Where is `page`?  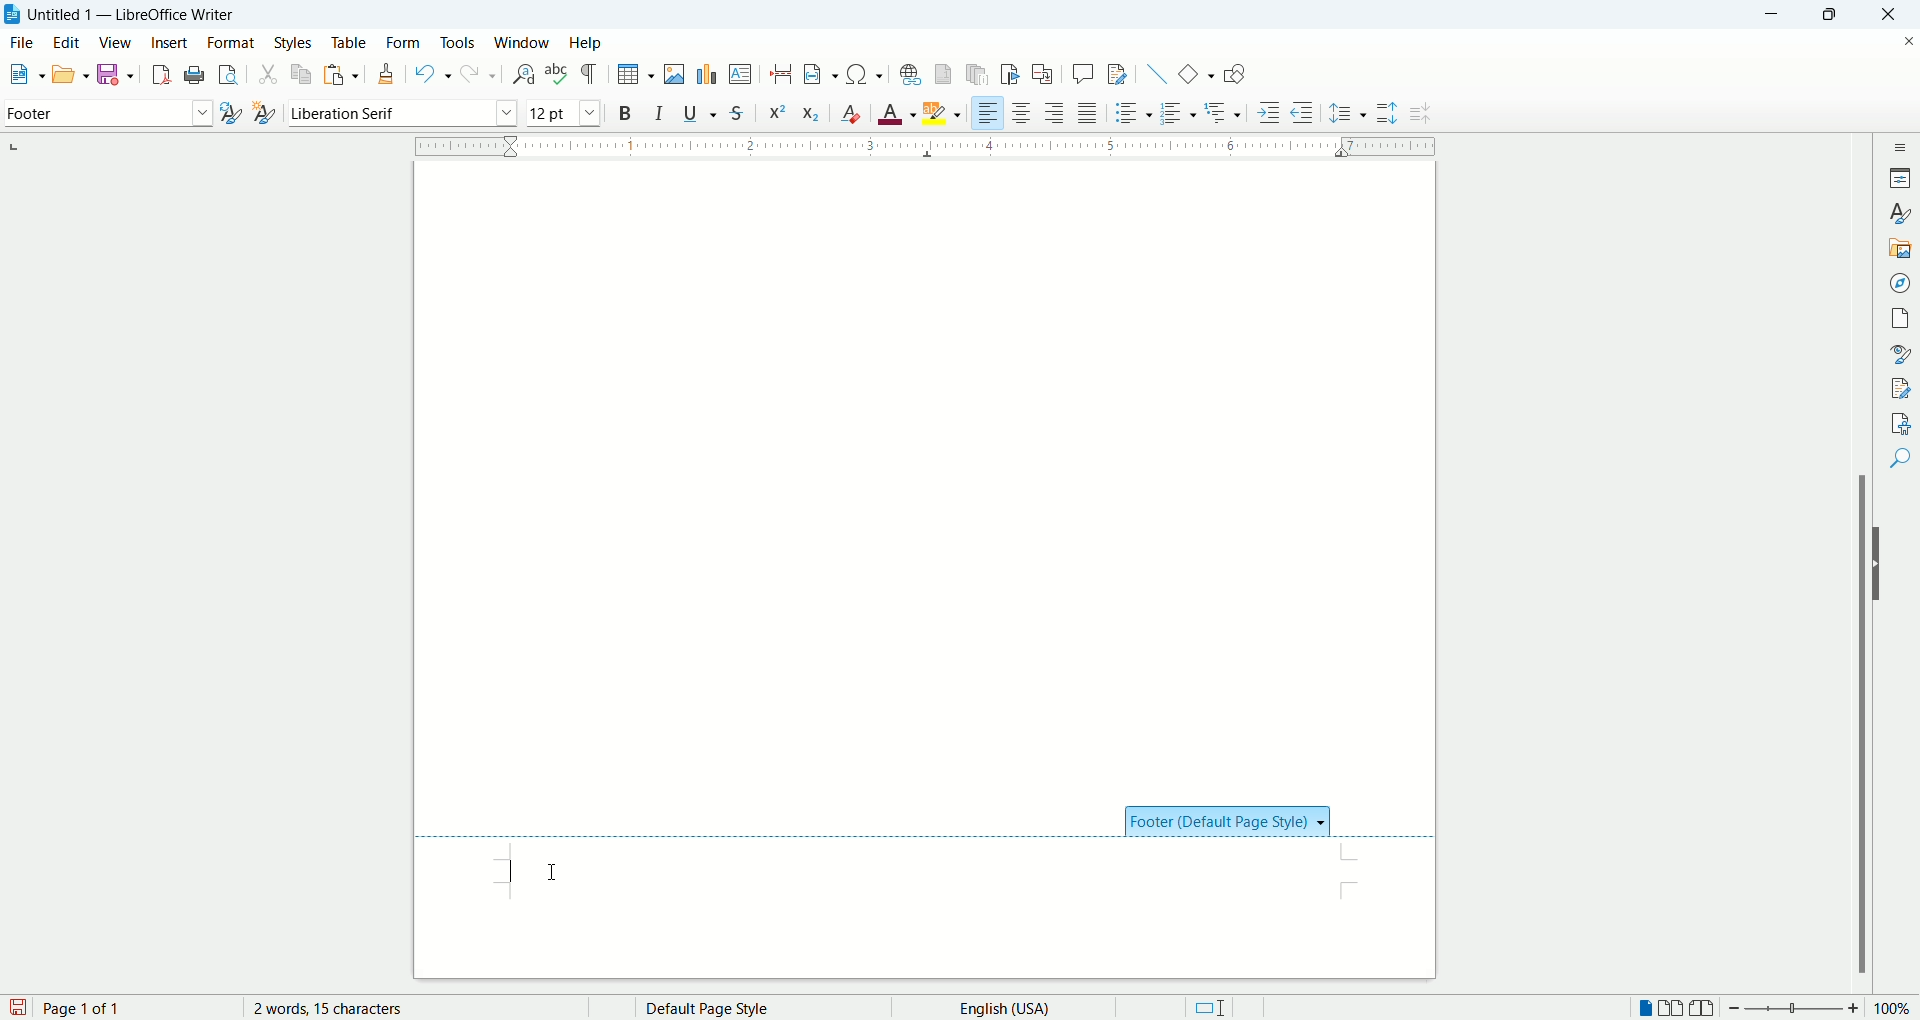 page is located at coordinates (1903, 315).